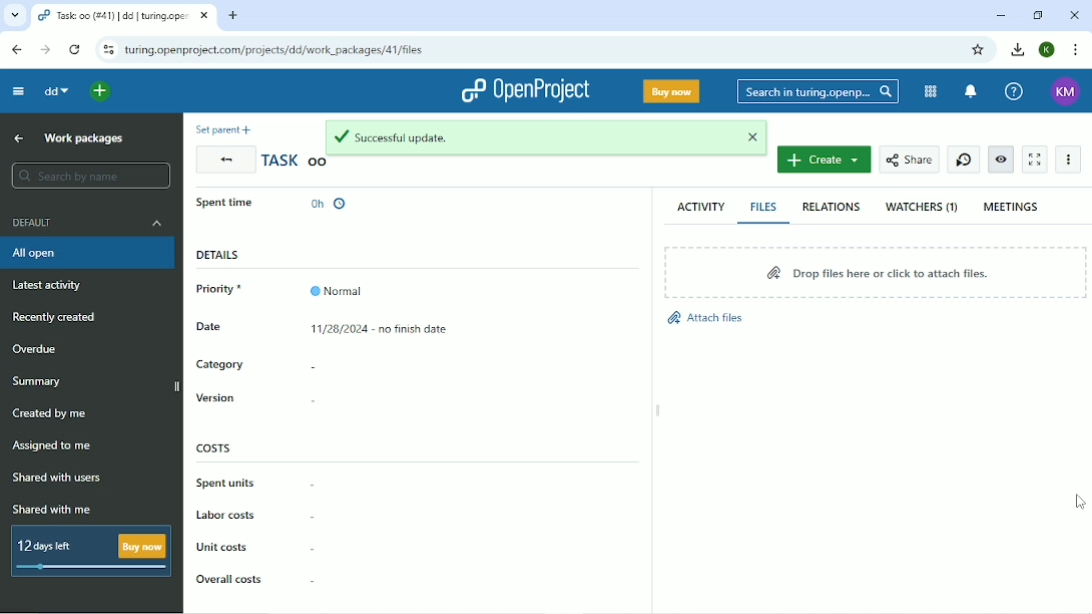  I want to click on Latest activity, so click(51, 284).